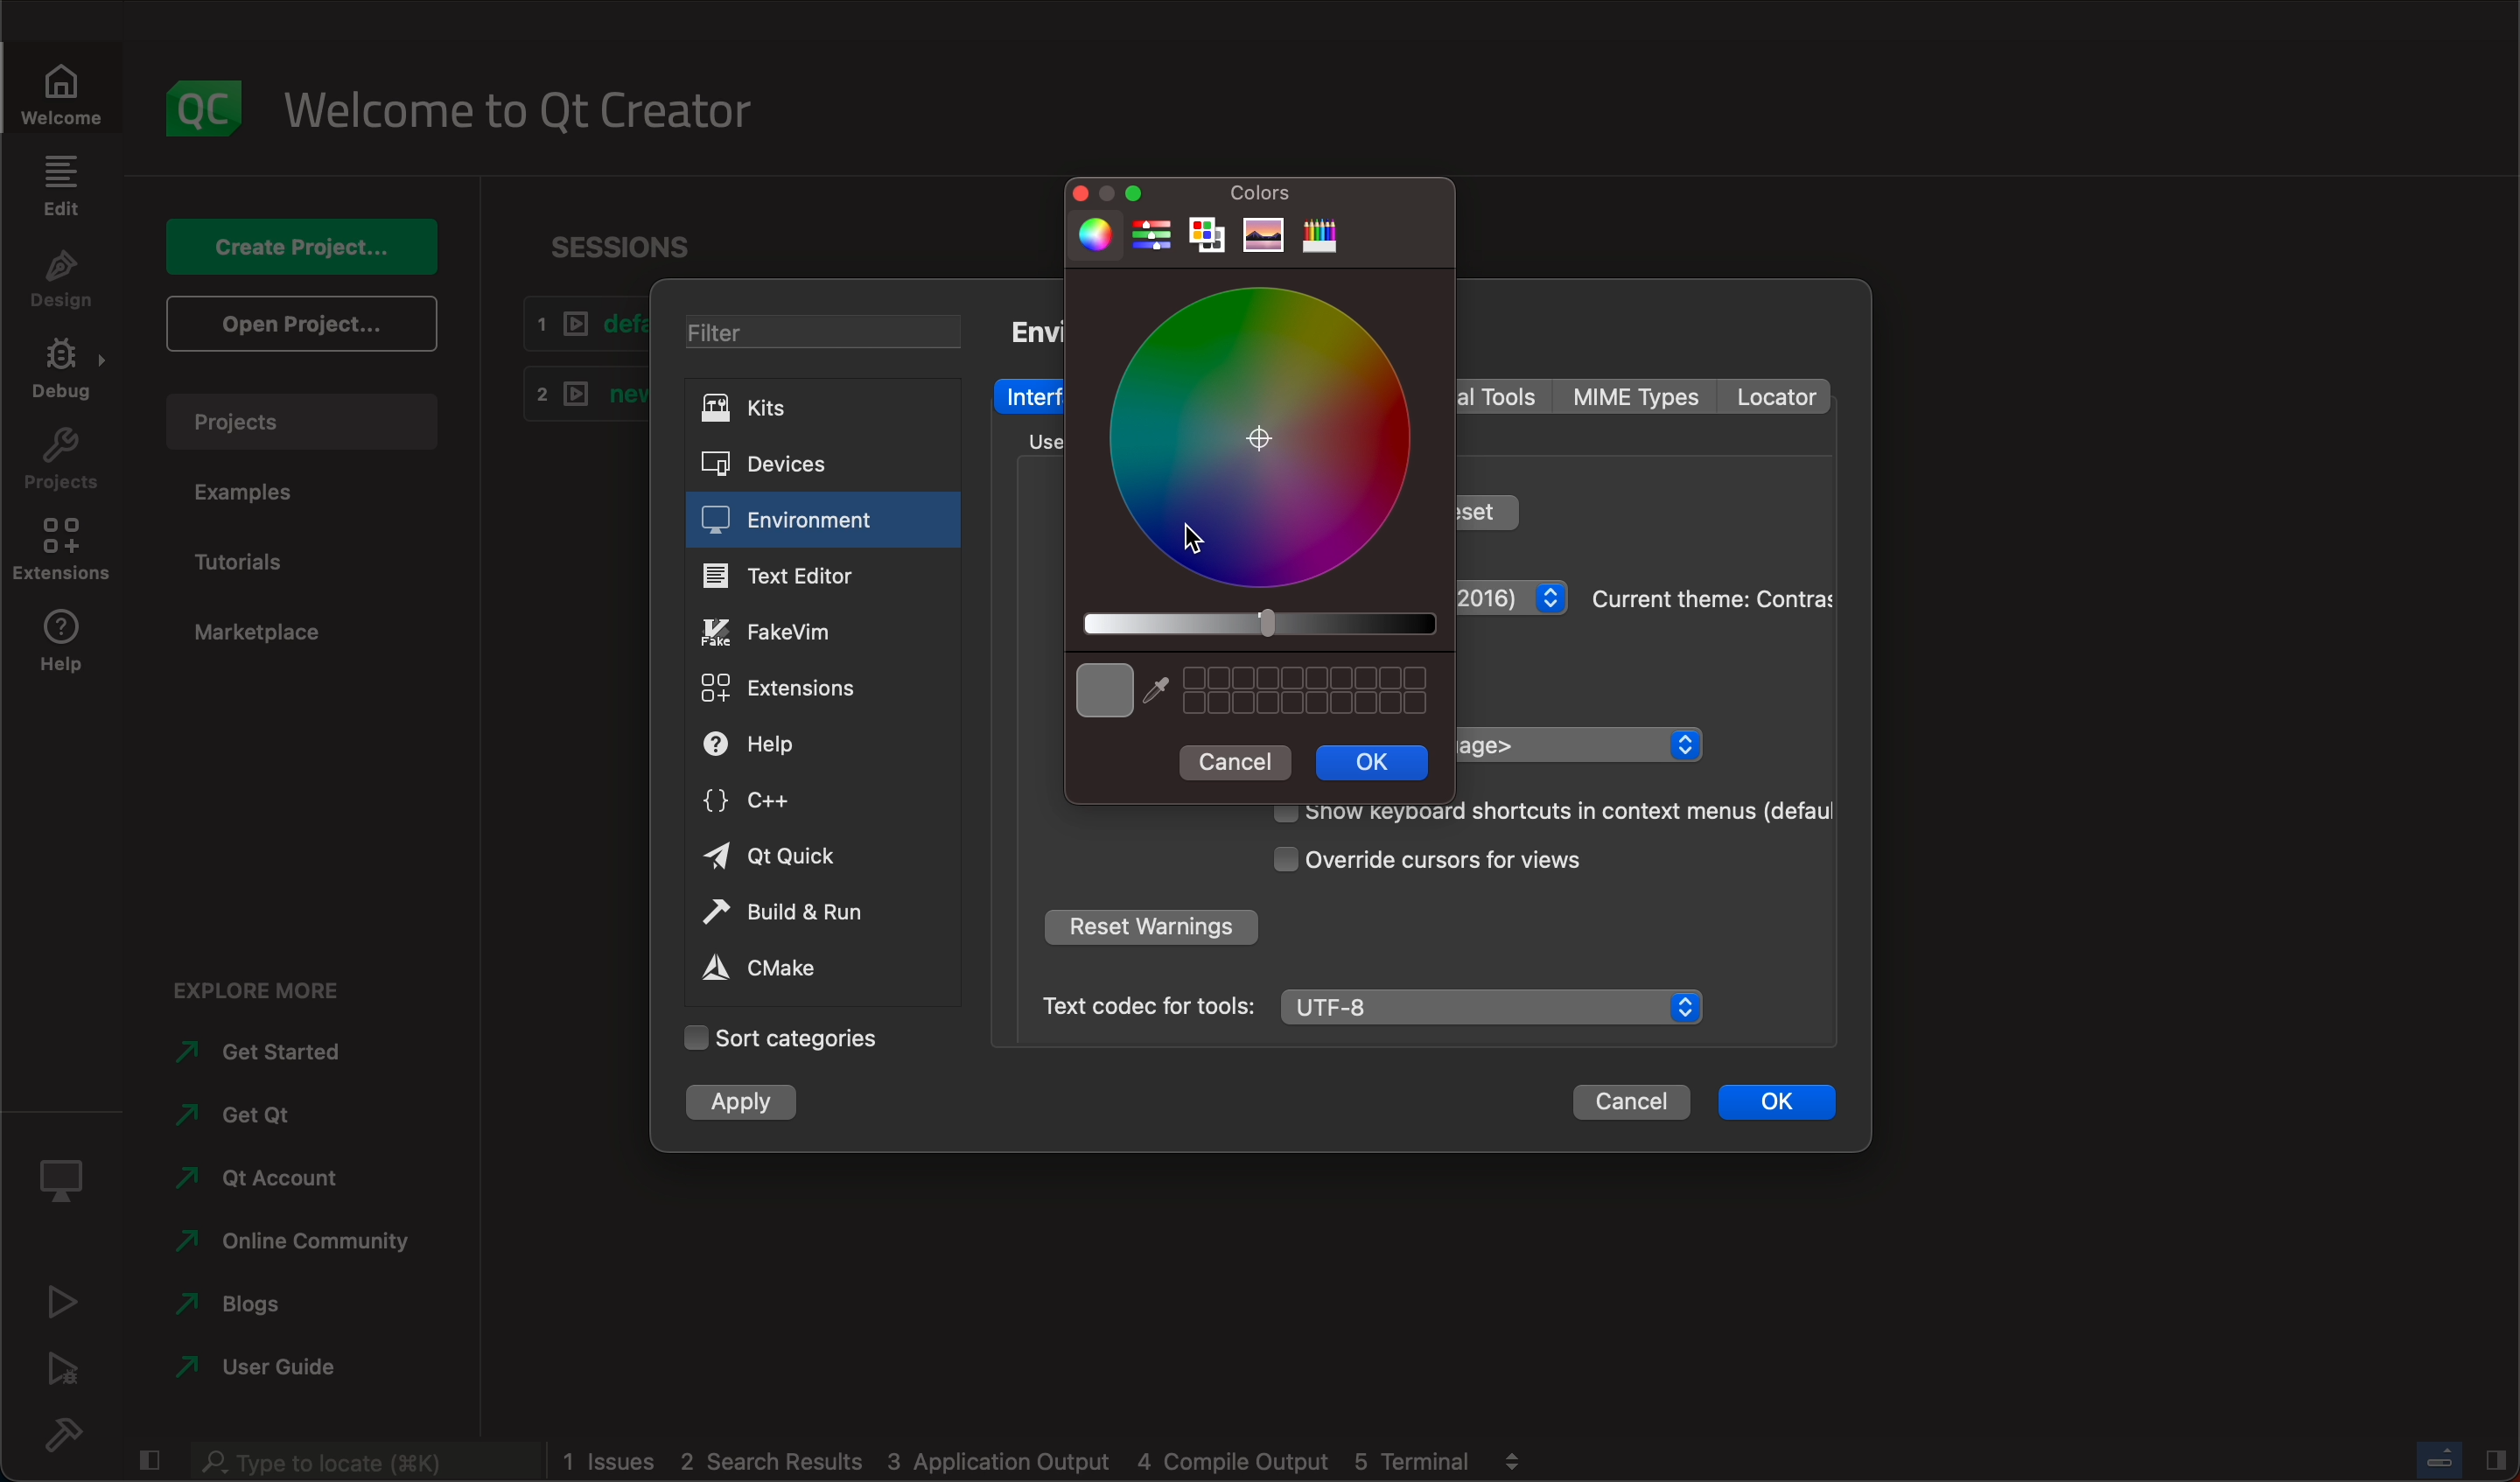 The image size is (2520, 1482). I want to click on debug, so click(68, 1173).